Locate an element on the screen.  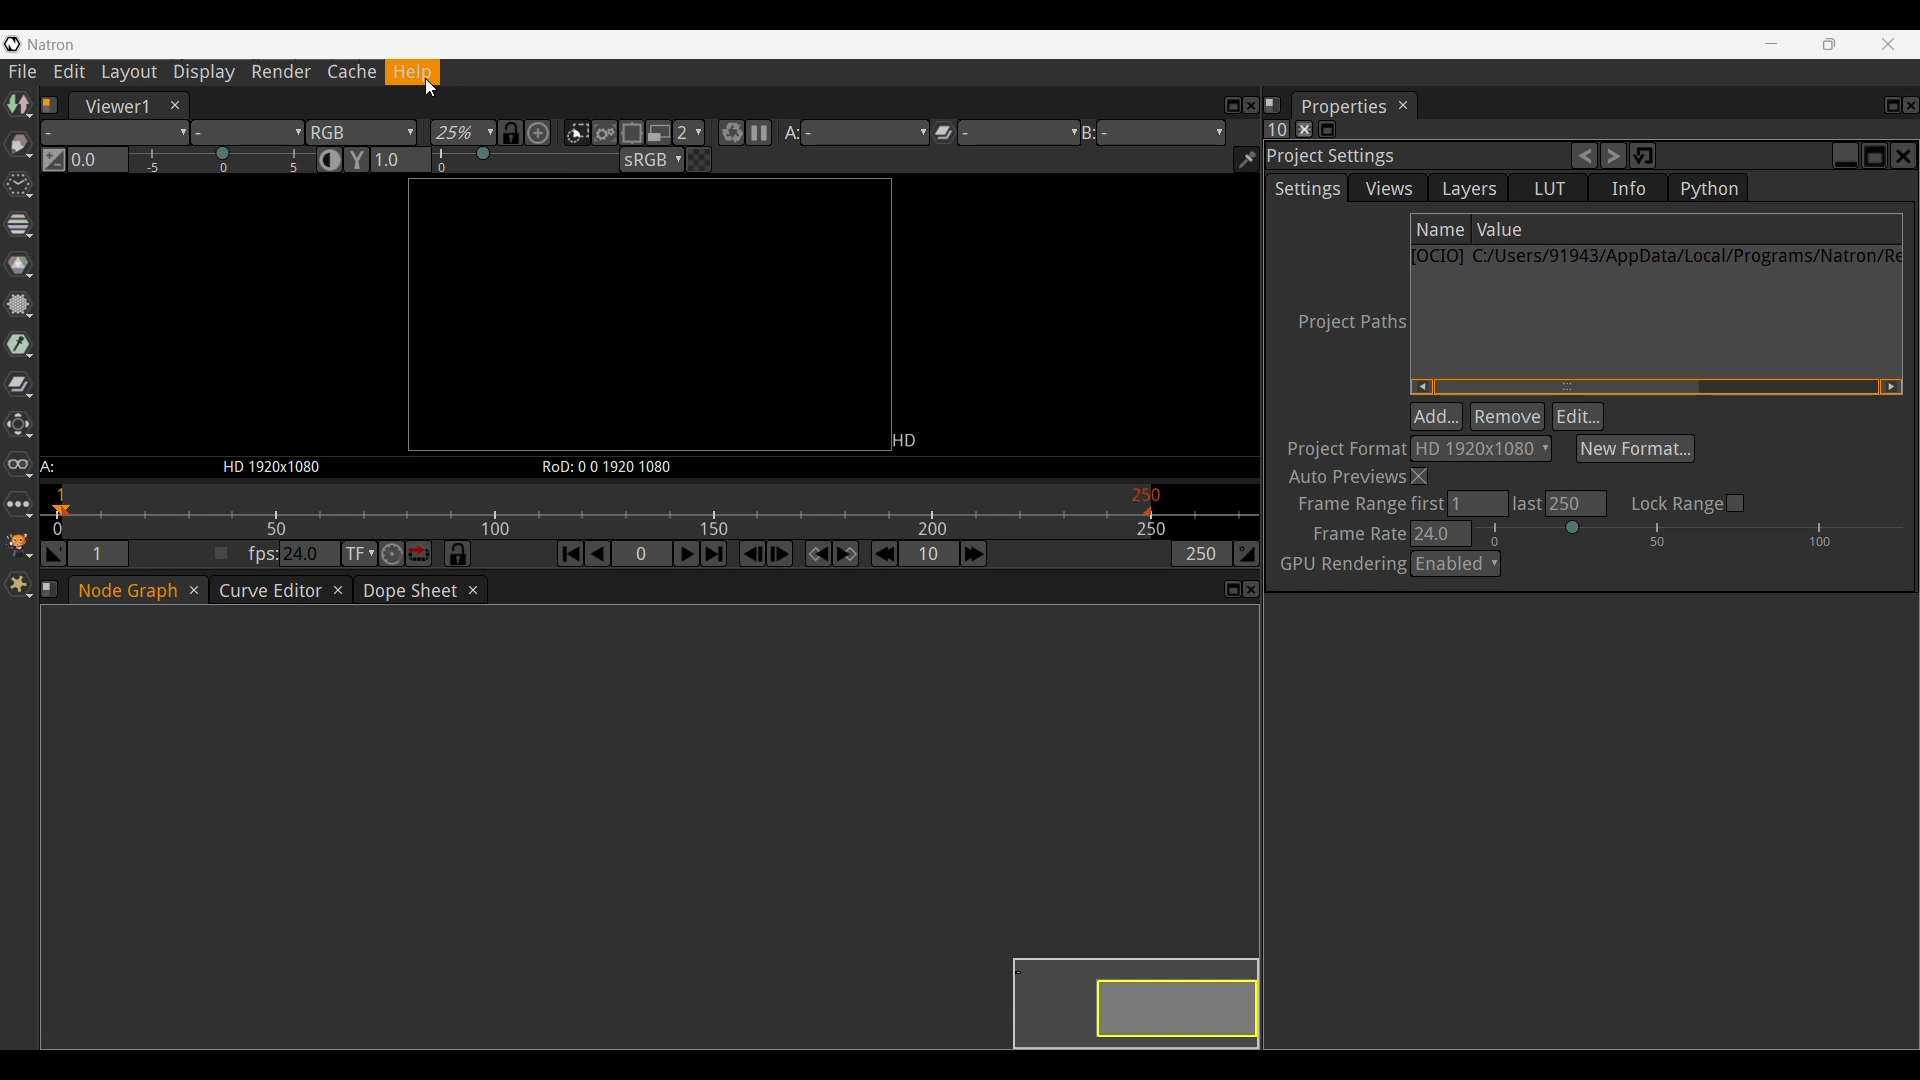
Info settings is located at coordinates (1628, 188).